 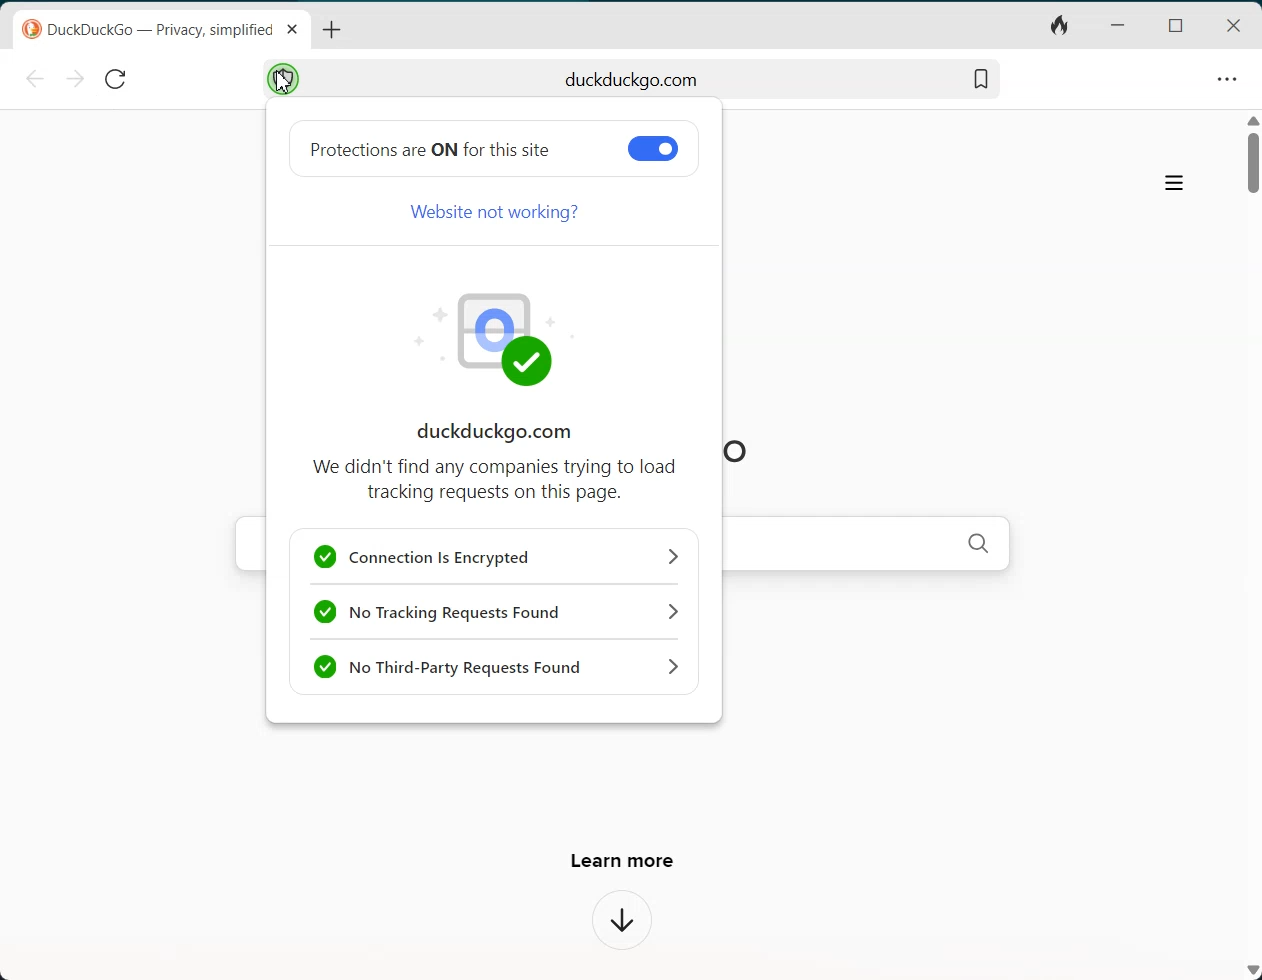 What do you see at coordinates (624, 922) in the screenshot?
I see `Dropdown for learn more` at bounding box center [624, 922].